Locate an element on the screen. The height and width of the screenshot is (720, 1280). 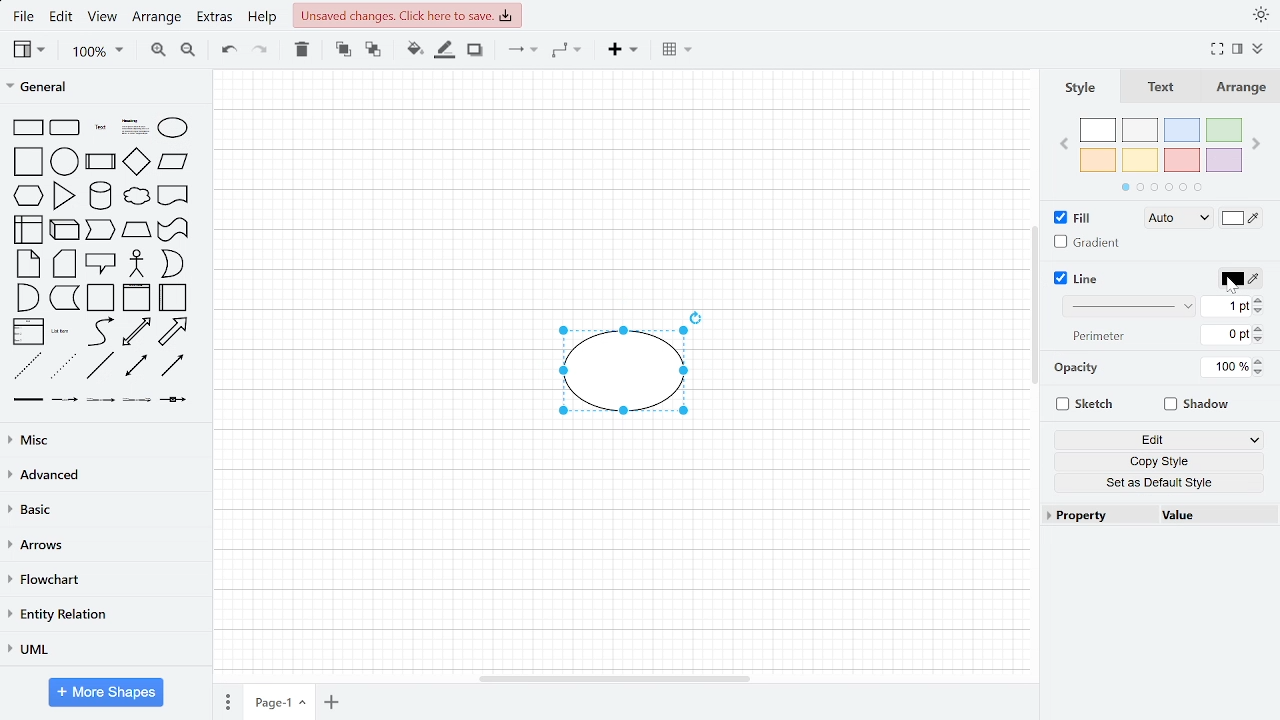
internal storage is located at coordinates (28, 230).